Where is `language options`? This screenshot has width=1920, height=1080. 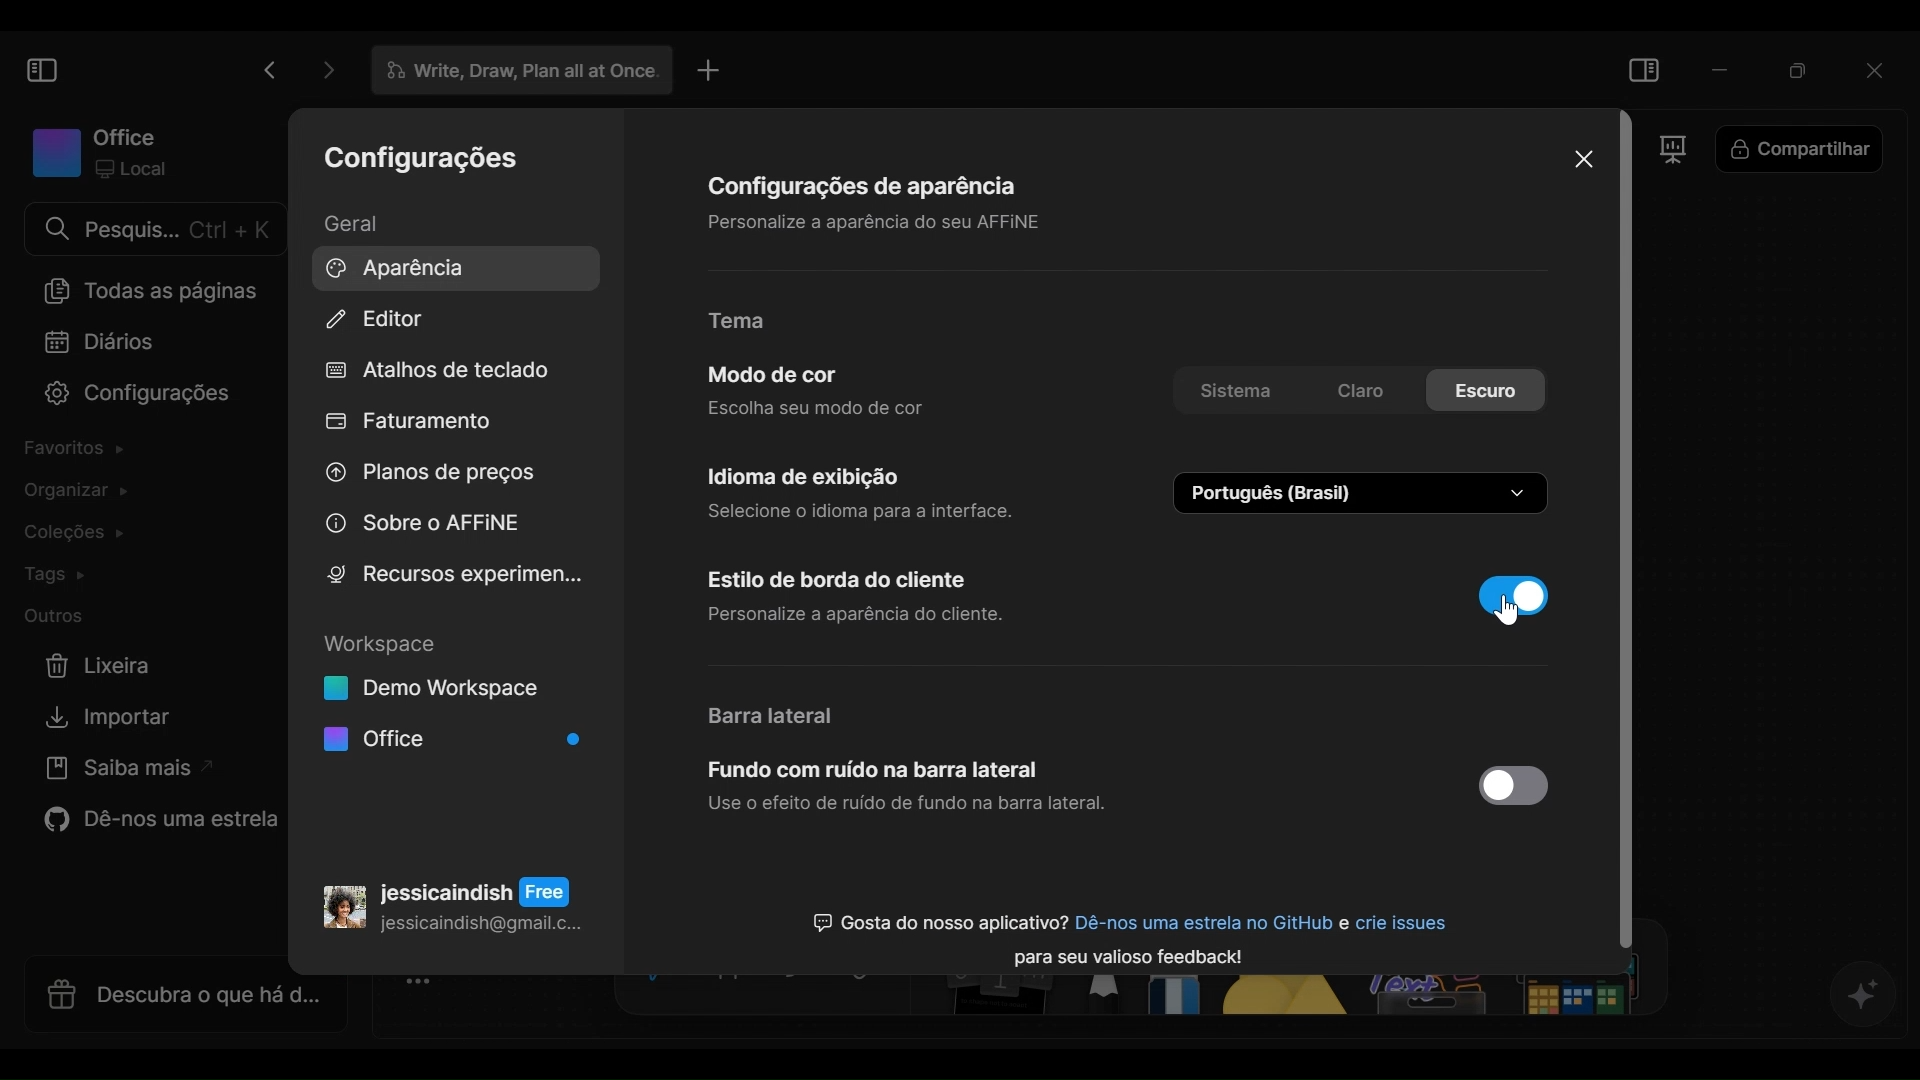
language options is located at coordinates (1363, 493).